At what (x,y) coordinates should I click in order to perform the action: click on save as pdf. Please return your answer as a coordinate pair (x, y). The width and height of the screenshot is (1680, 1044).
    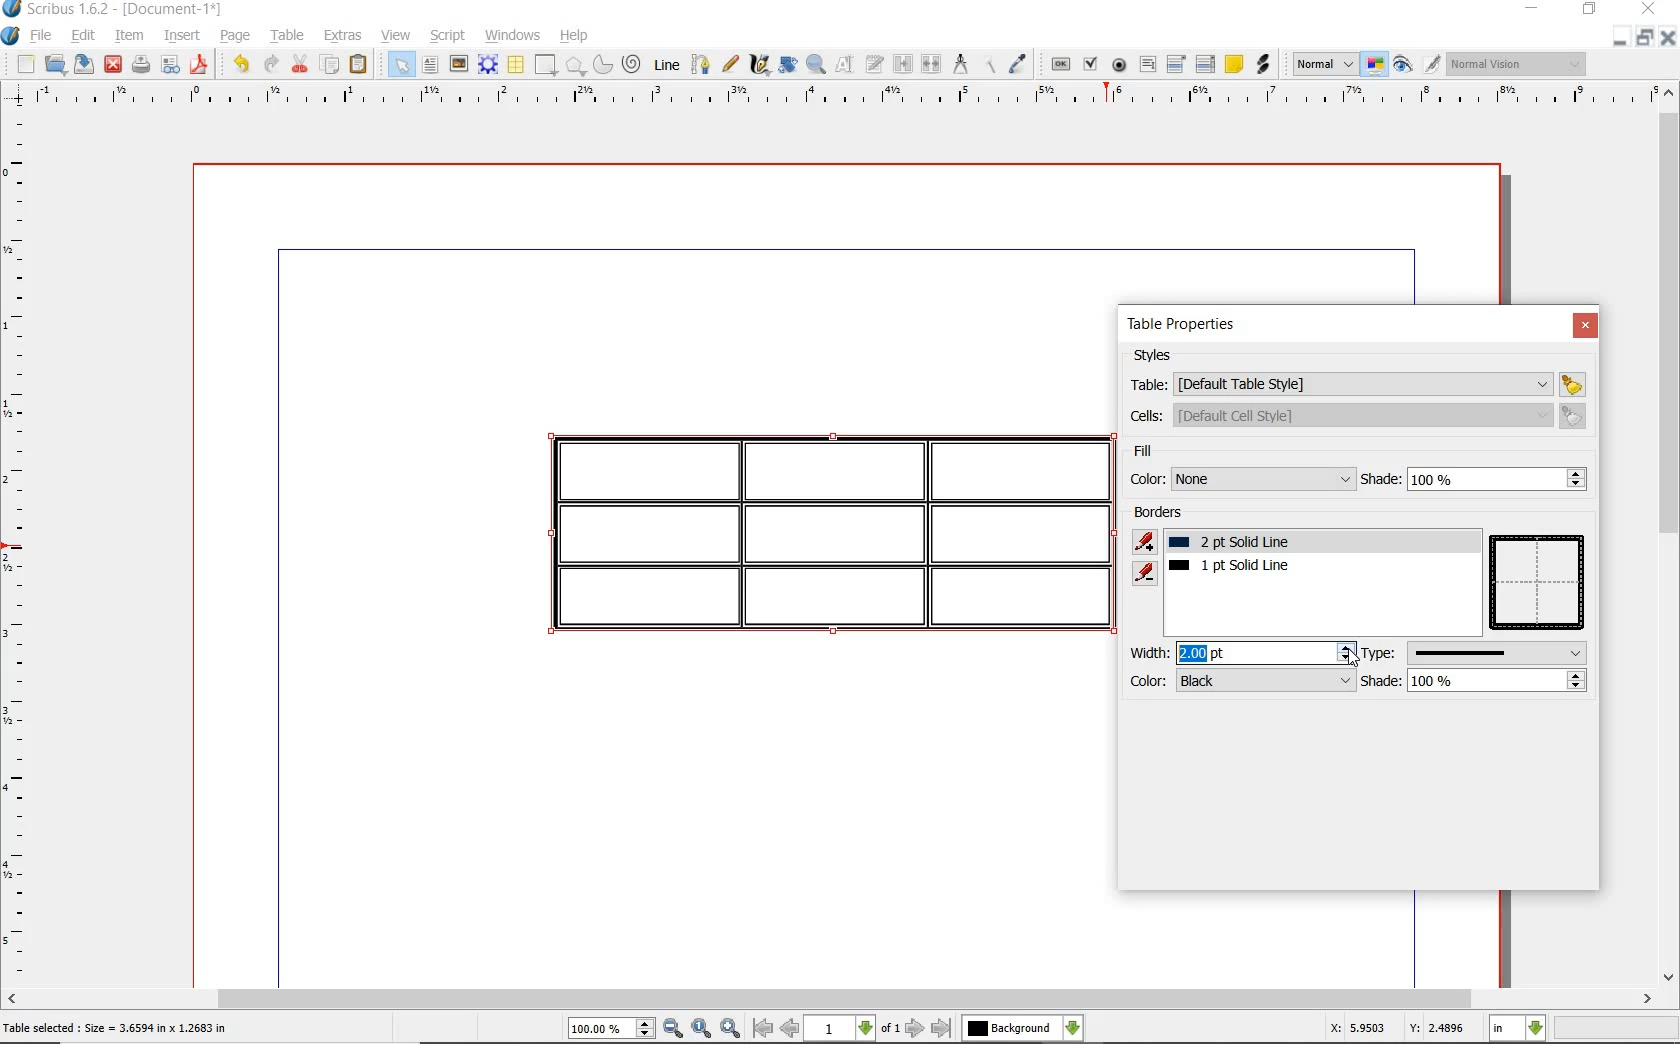
    Looking at the image, I should click on (201, 66).